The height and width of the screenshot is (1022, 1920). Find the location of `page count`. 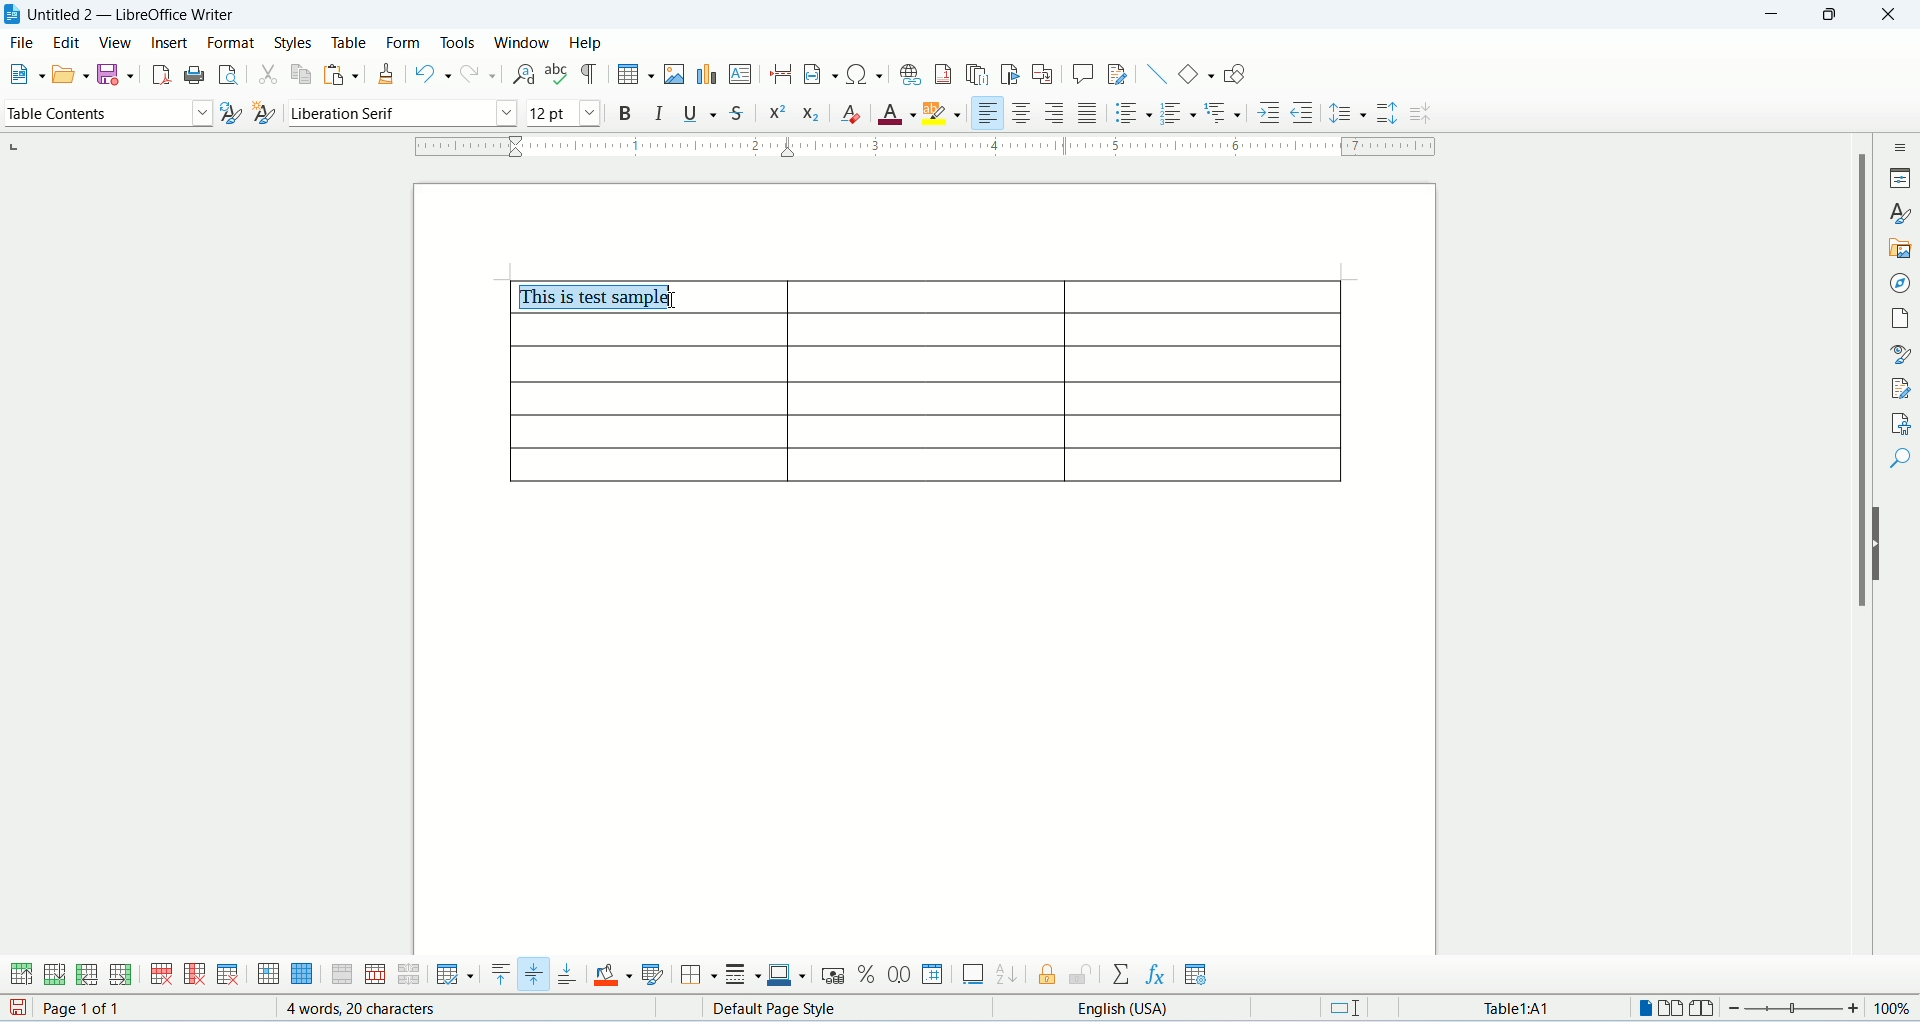

page count is located at coordinates (118, 1009).